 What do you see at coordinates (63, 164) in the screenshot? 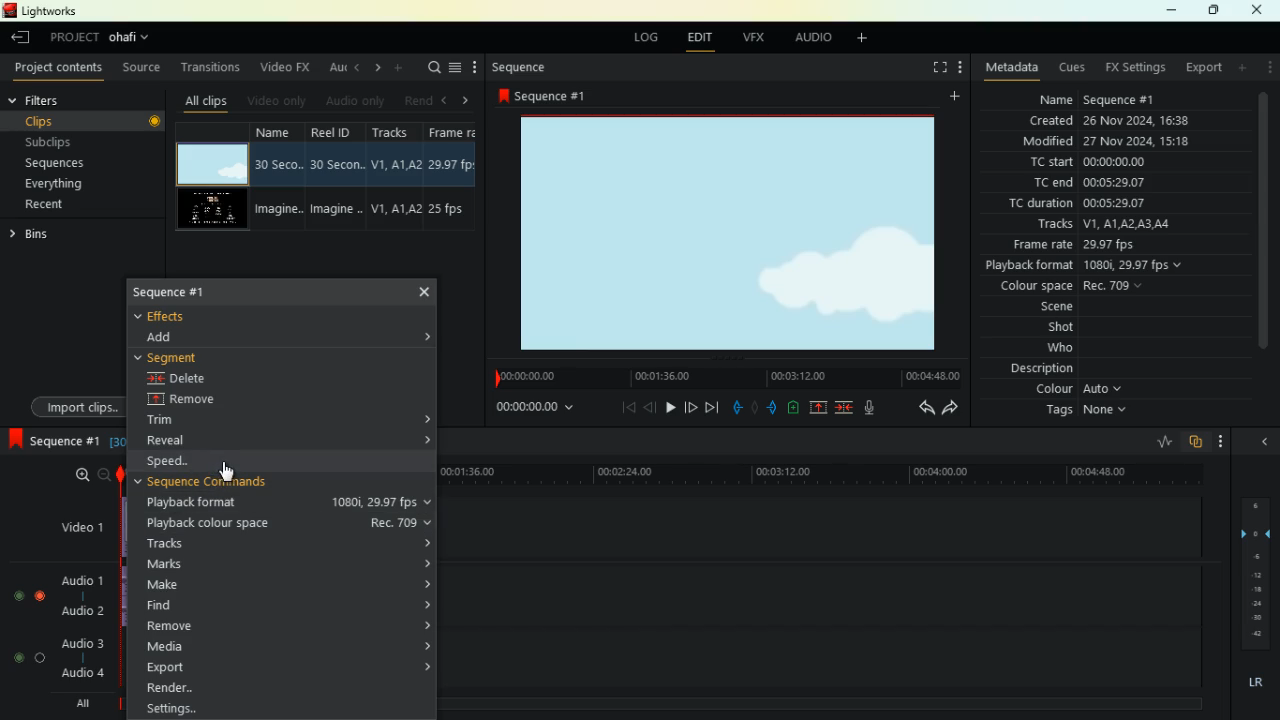
I see `sequences` at bounding box center [63, 164].